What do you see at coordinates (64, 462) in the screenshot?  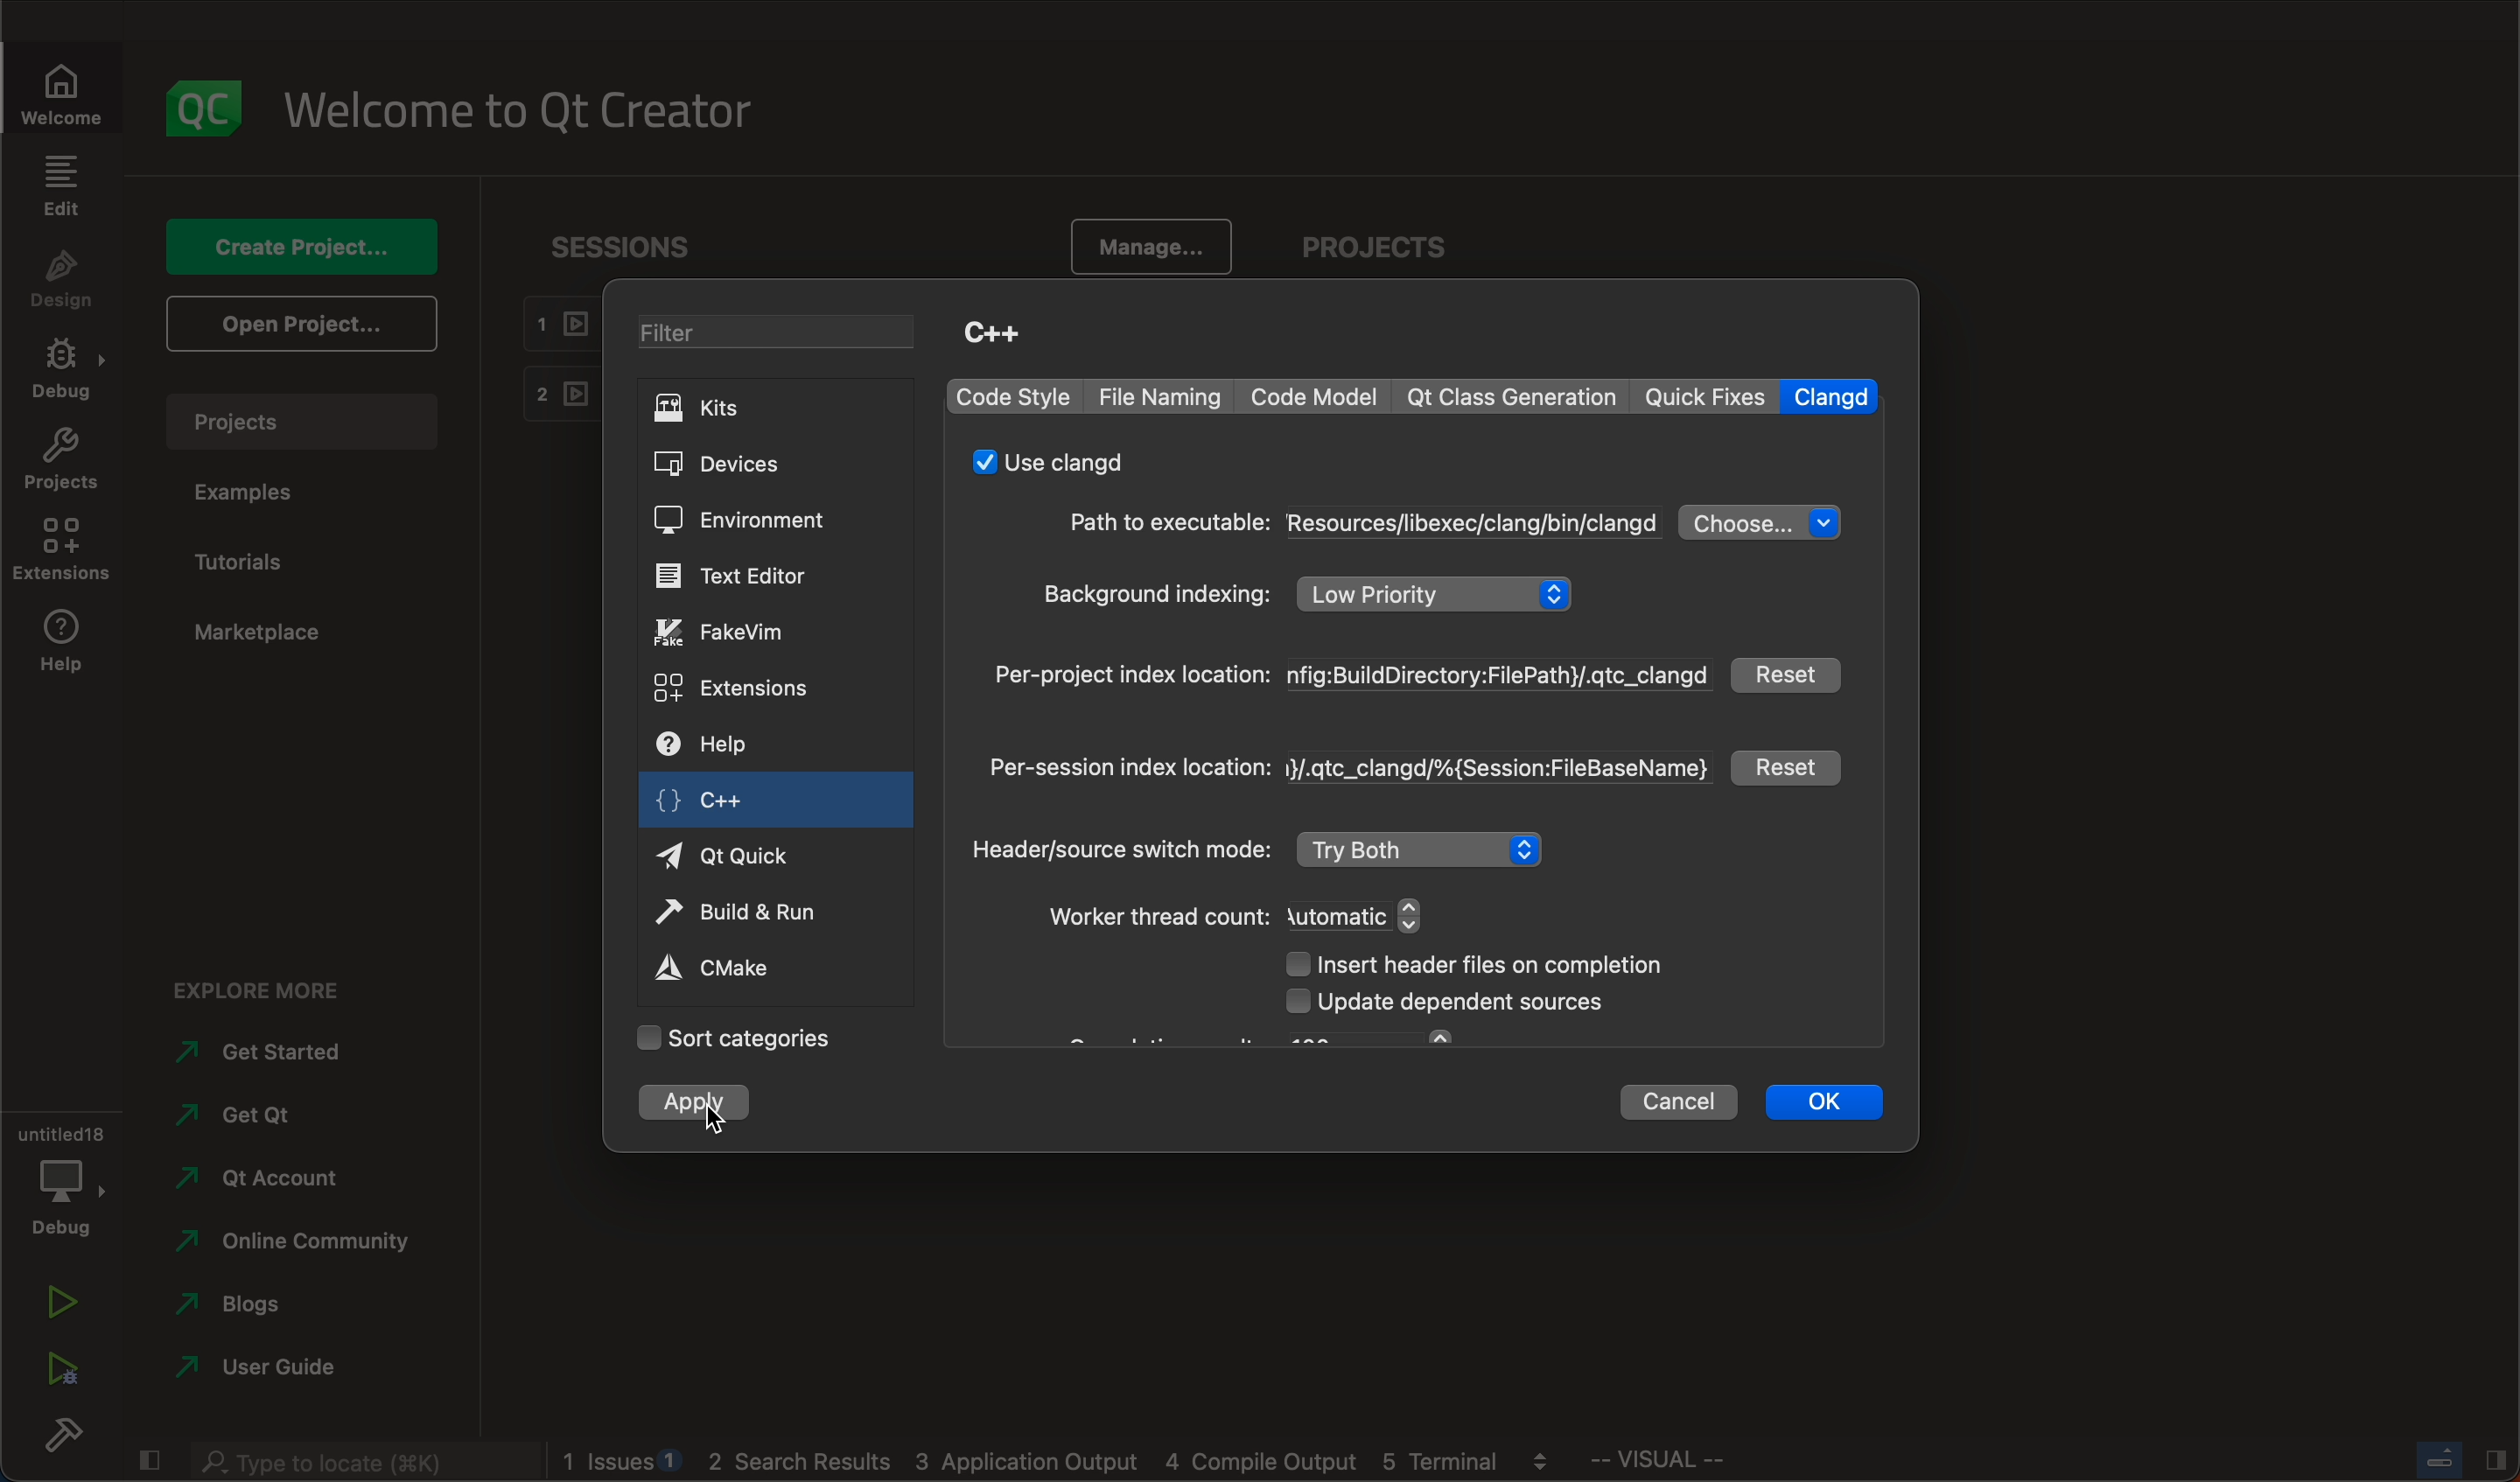 I see `projects` at bounding box center [64, 462].